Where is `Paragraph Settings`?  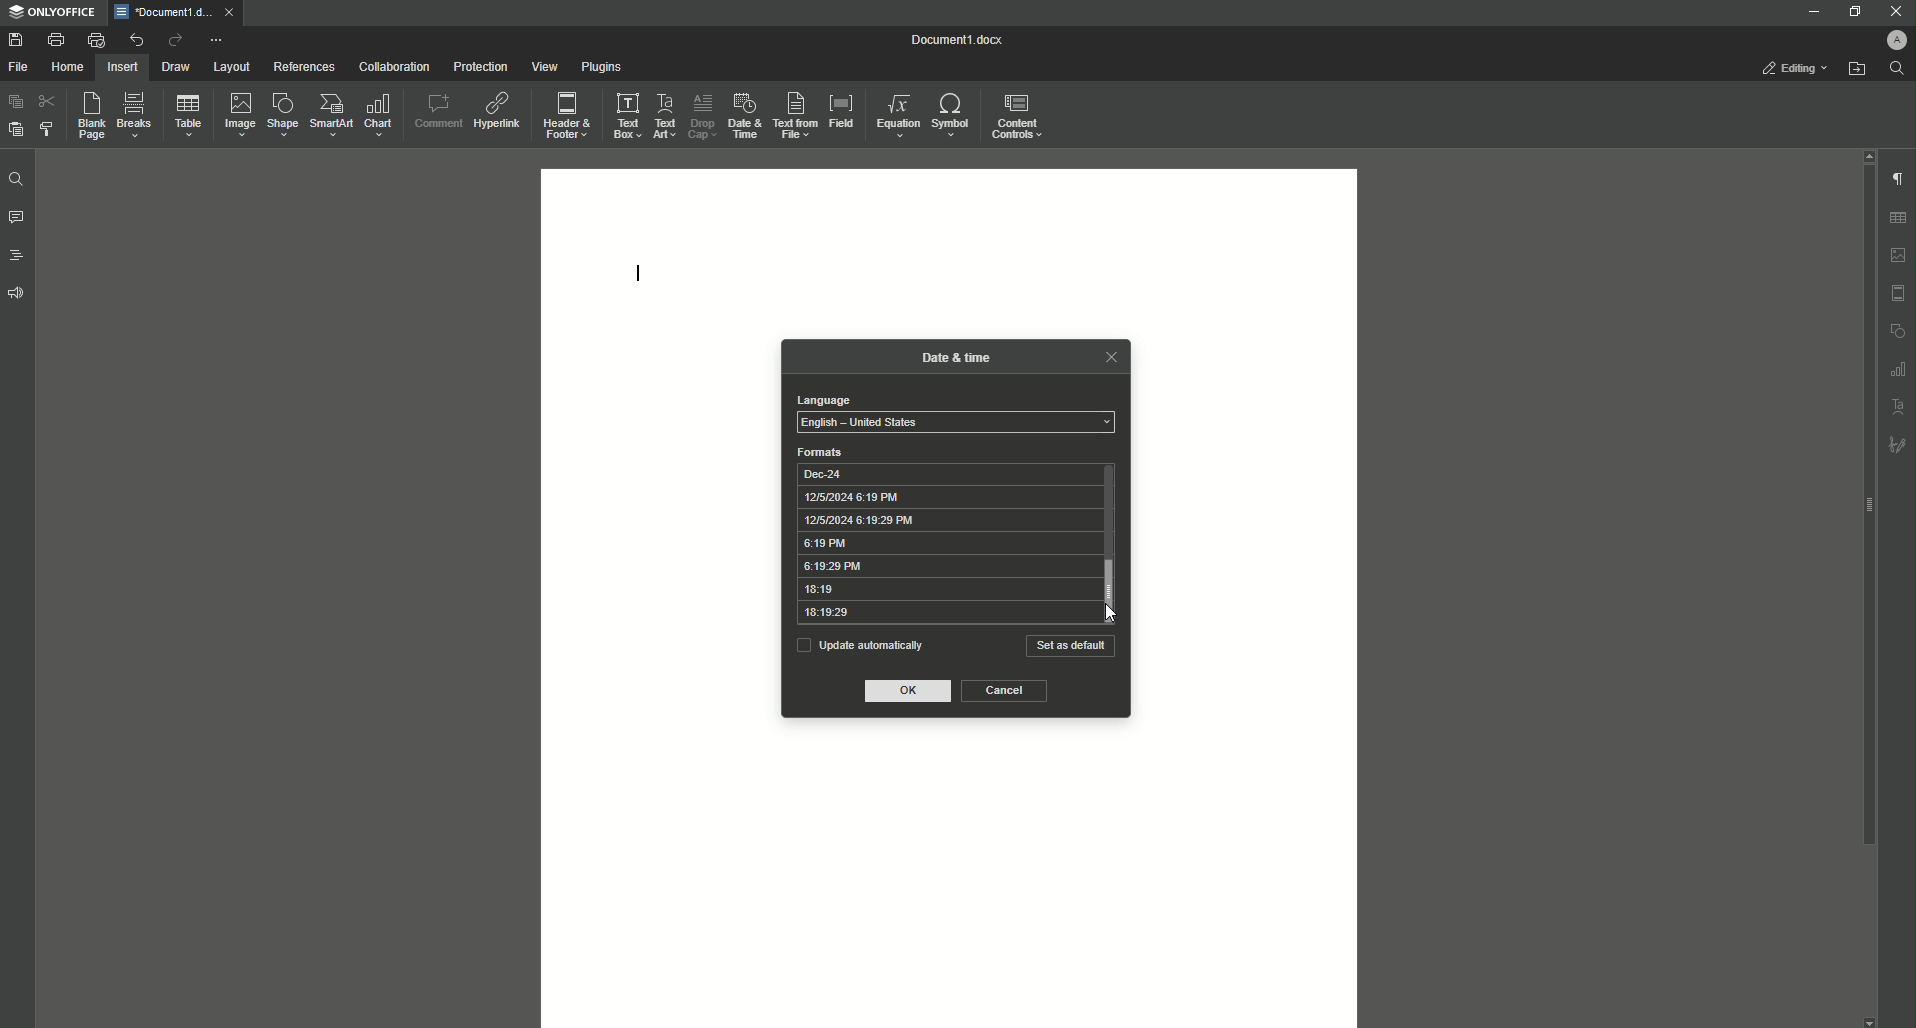 Paragraph Settings is located at coordinates (1896, 177).